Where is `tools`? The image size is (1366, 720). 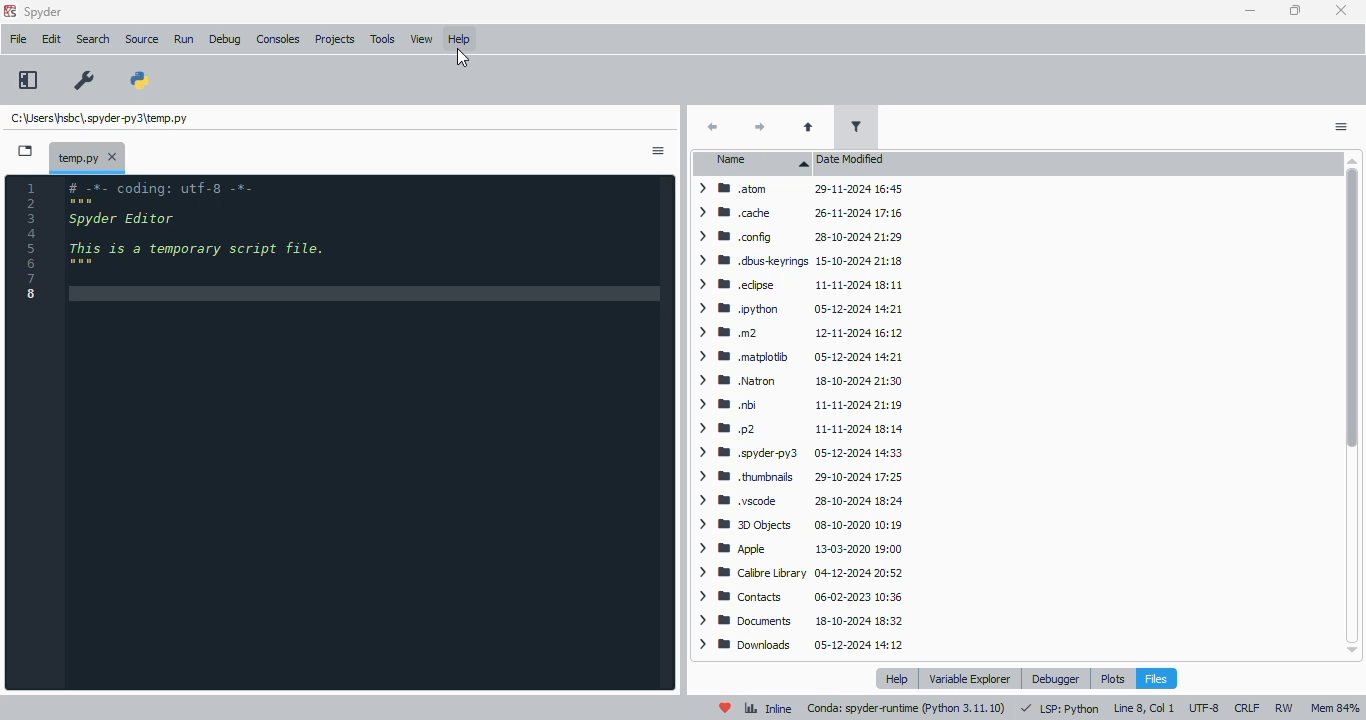 tools is located at coordinates (384, 39).